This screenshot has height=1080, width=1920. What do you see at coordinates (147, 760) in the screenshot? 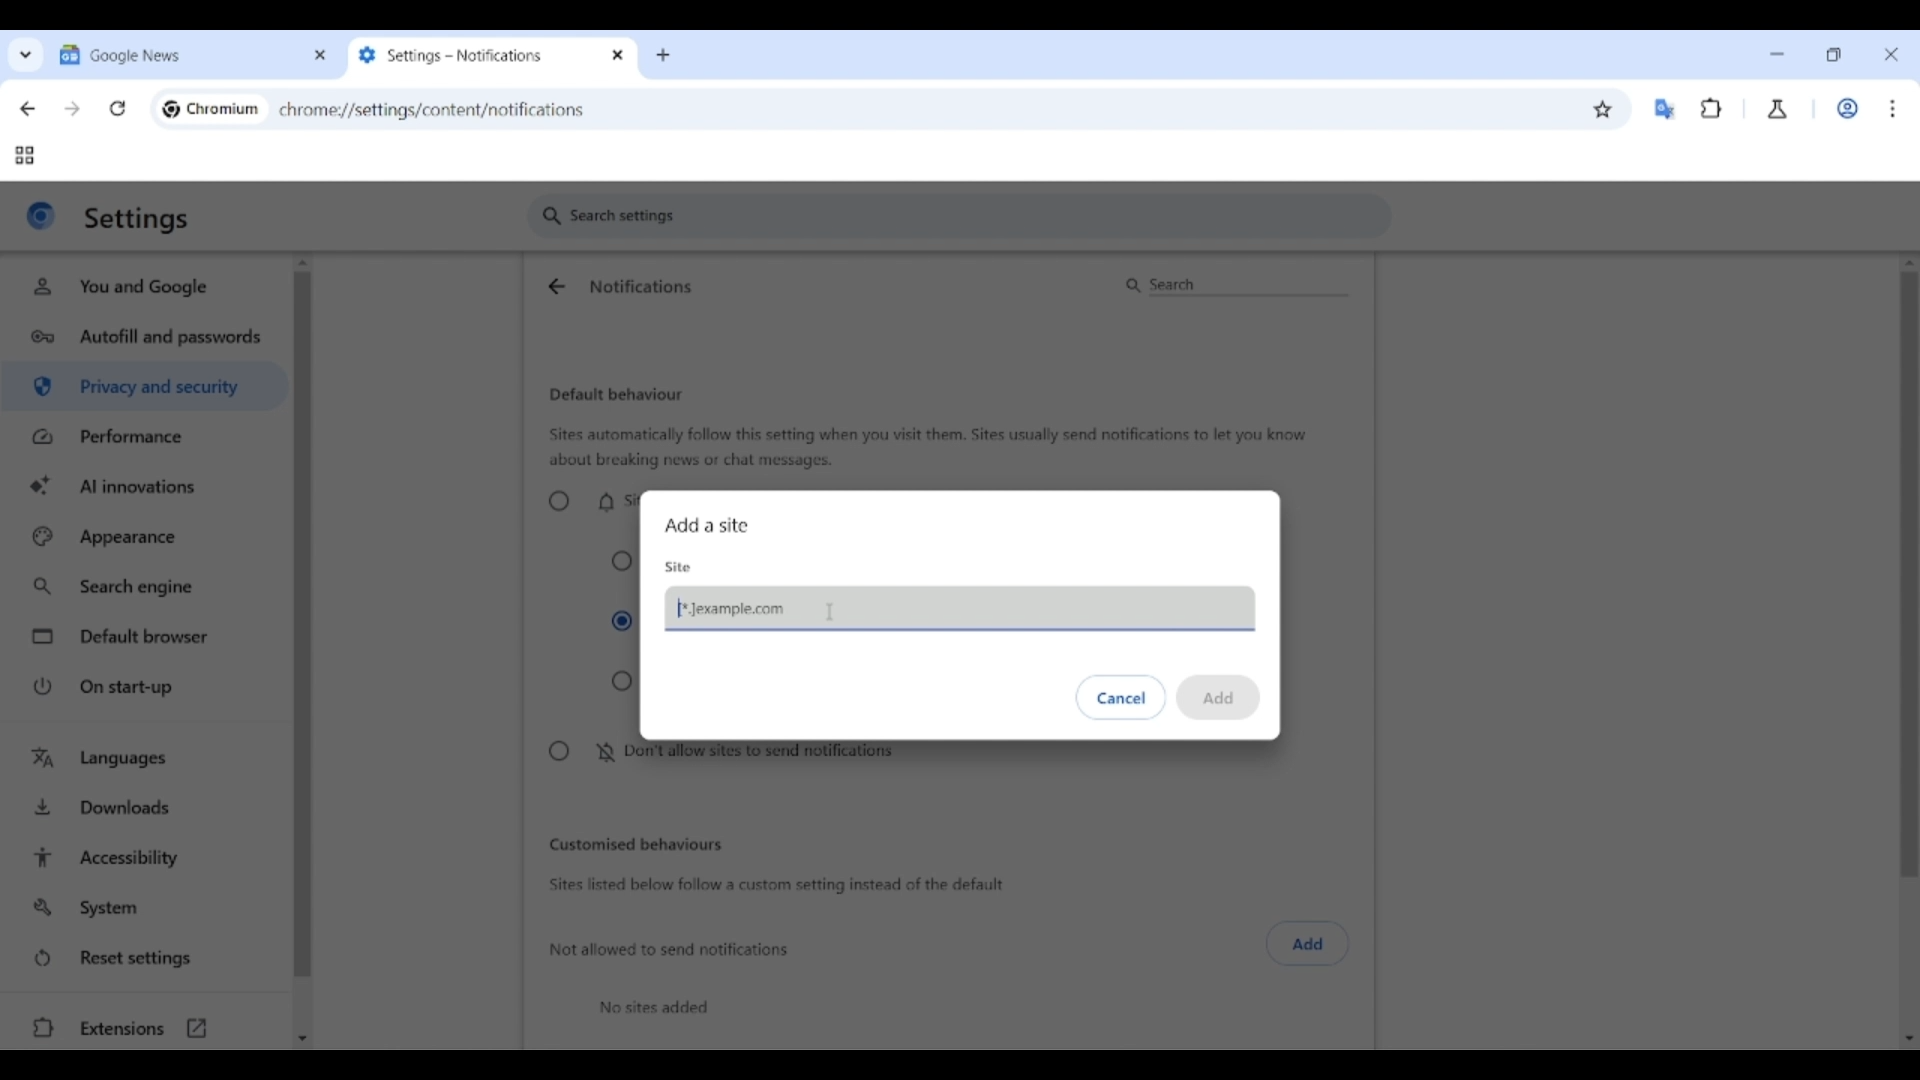
I see `Languages` at bounding box center [147, 760].